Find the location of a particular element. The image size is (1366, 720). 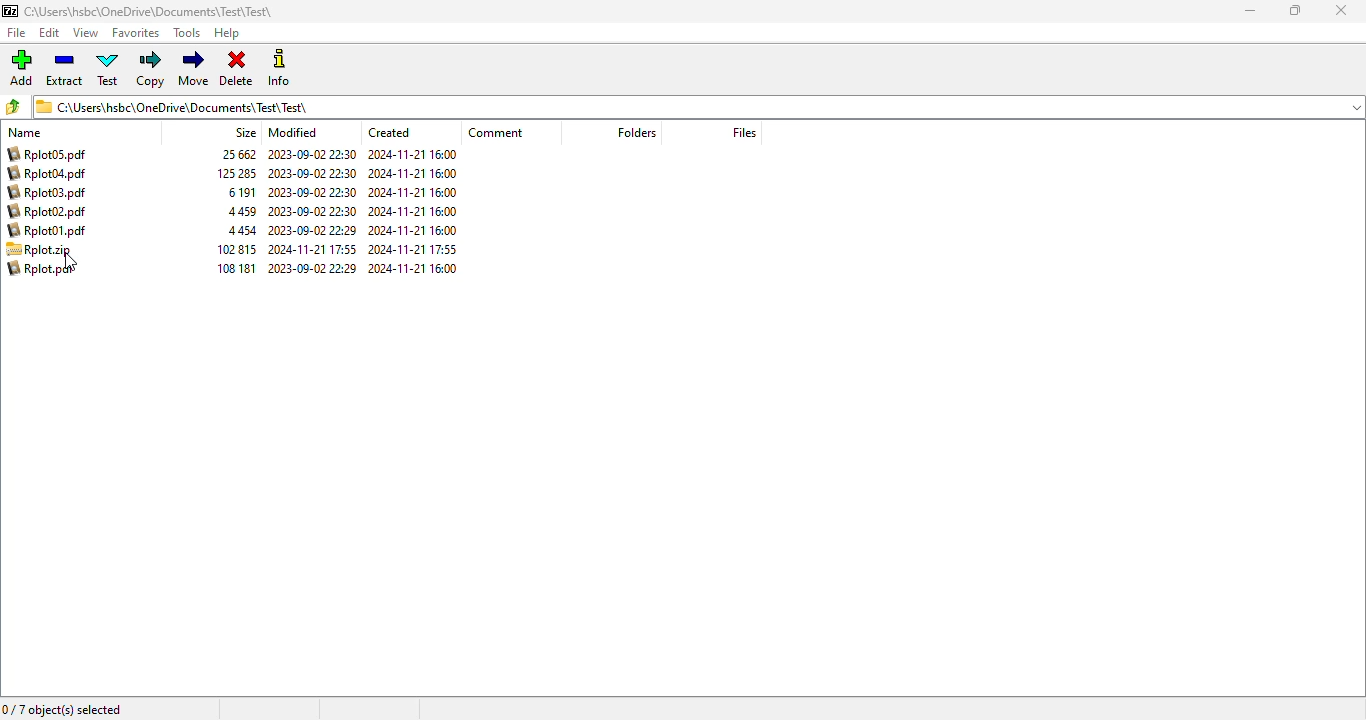

extract is located at coordinates (64, 68).